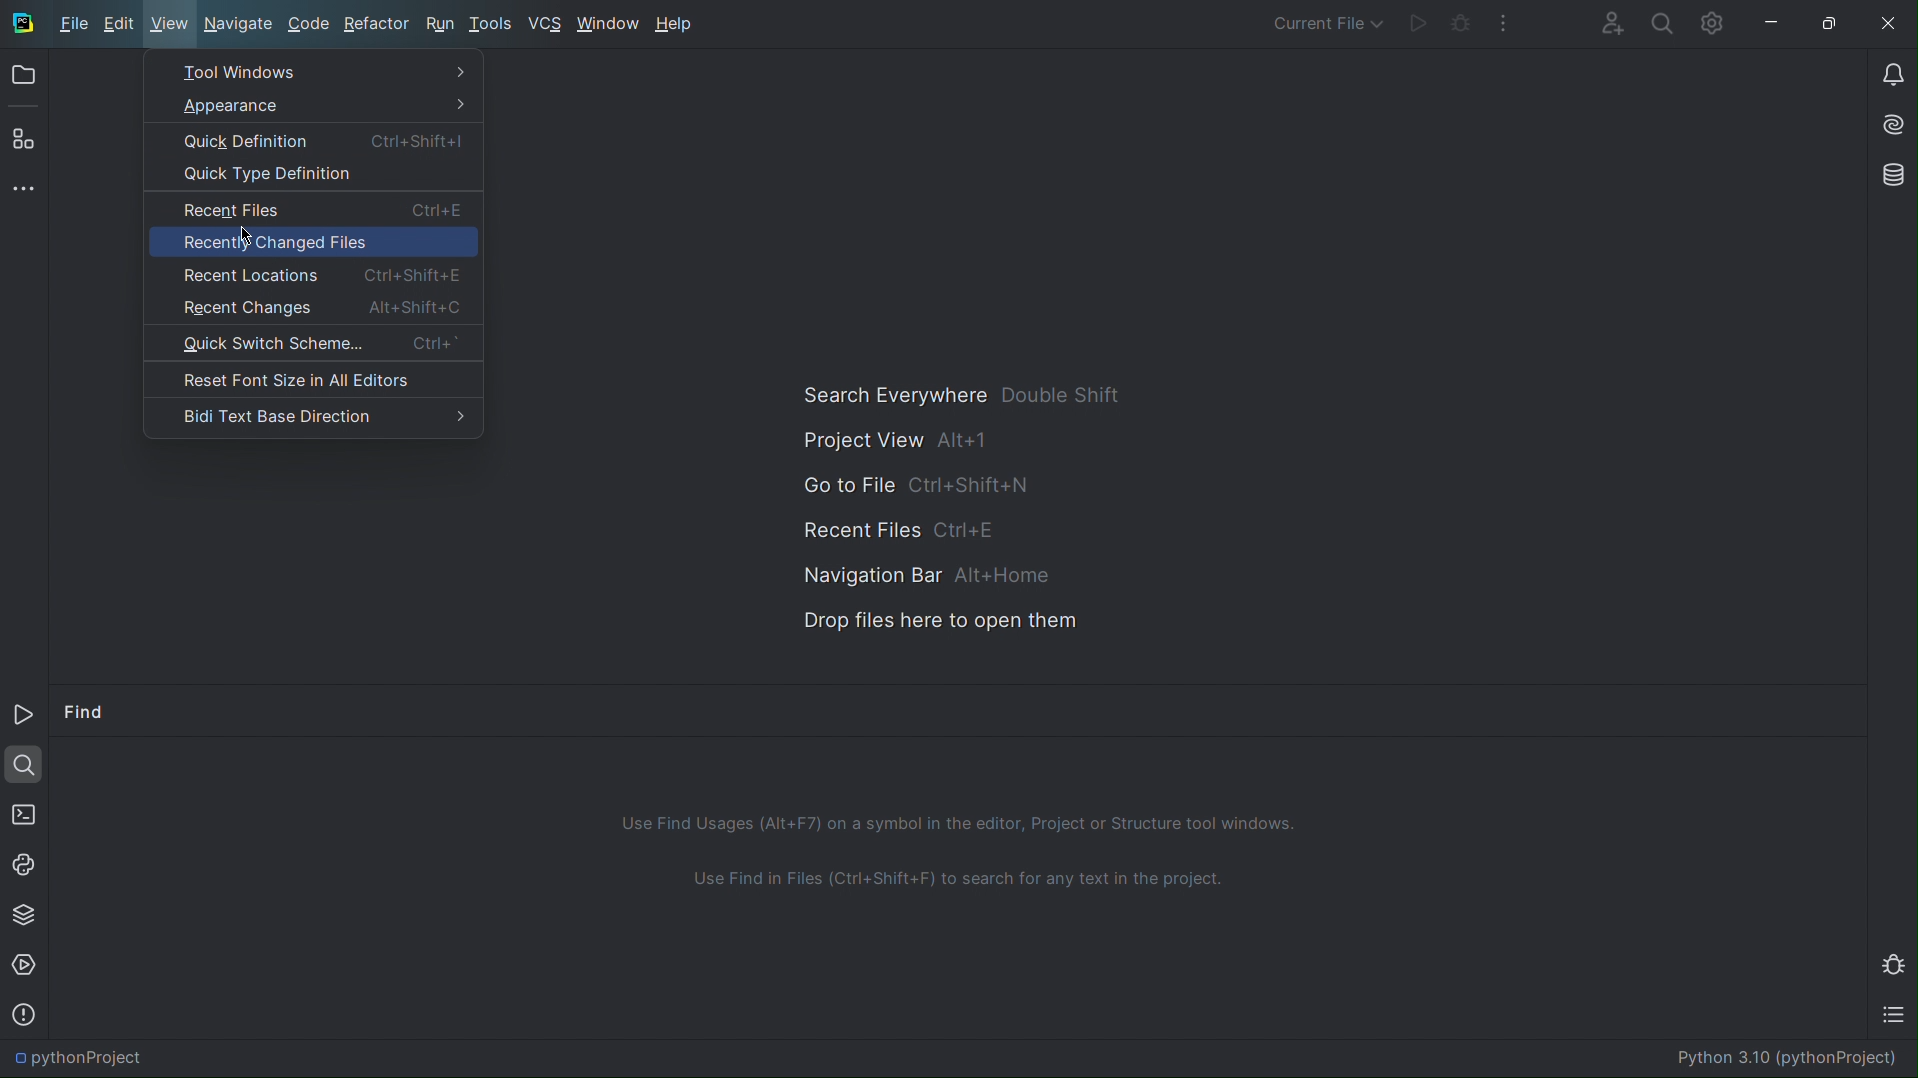 This screenshot has height=1078, width=1918. Describe the element at coordinates (86, 715) in the screenshot. I see `Find` at that location.